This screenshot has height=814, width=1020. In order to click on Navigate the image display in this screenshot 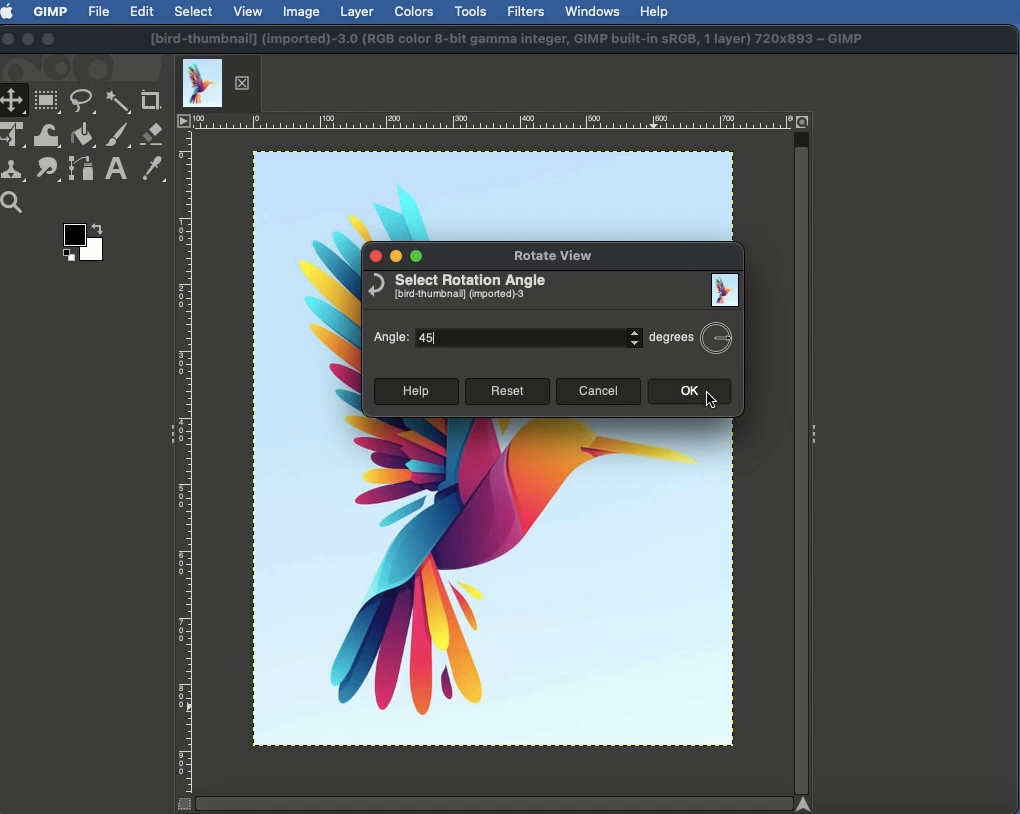, I will do `click(809, 804)`.